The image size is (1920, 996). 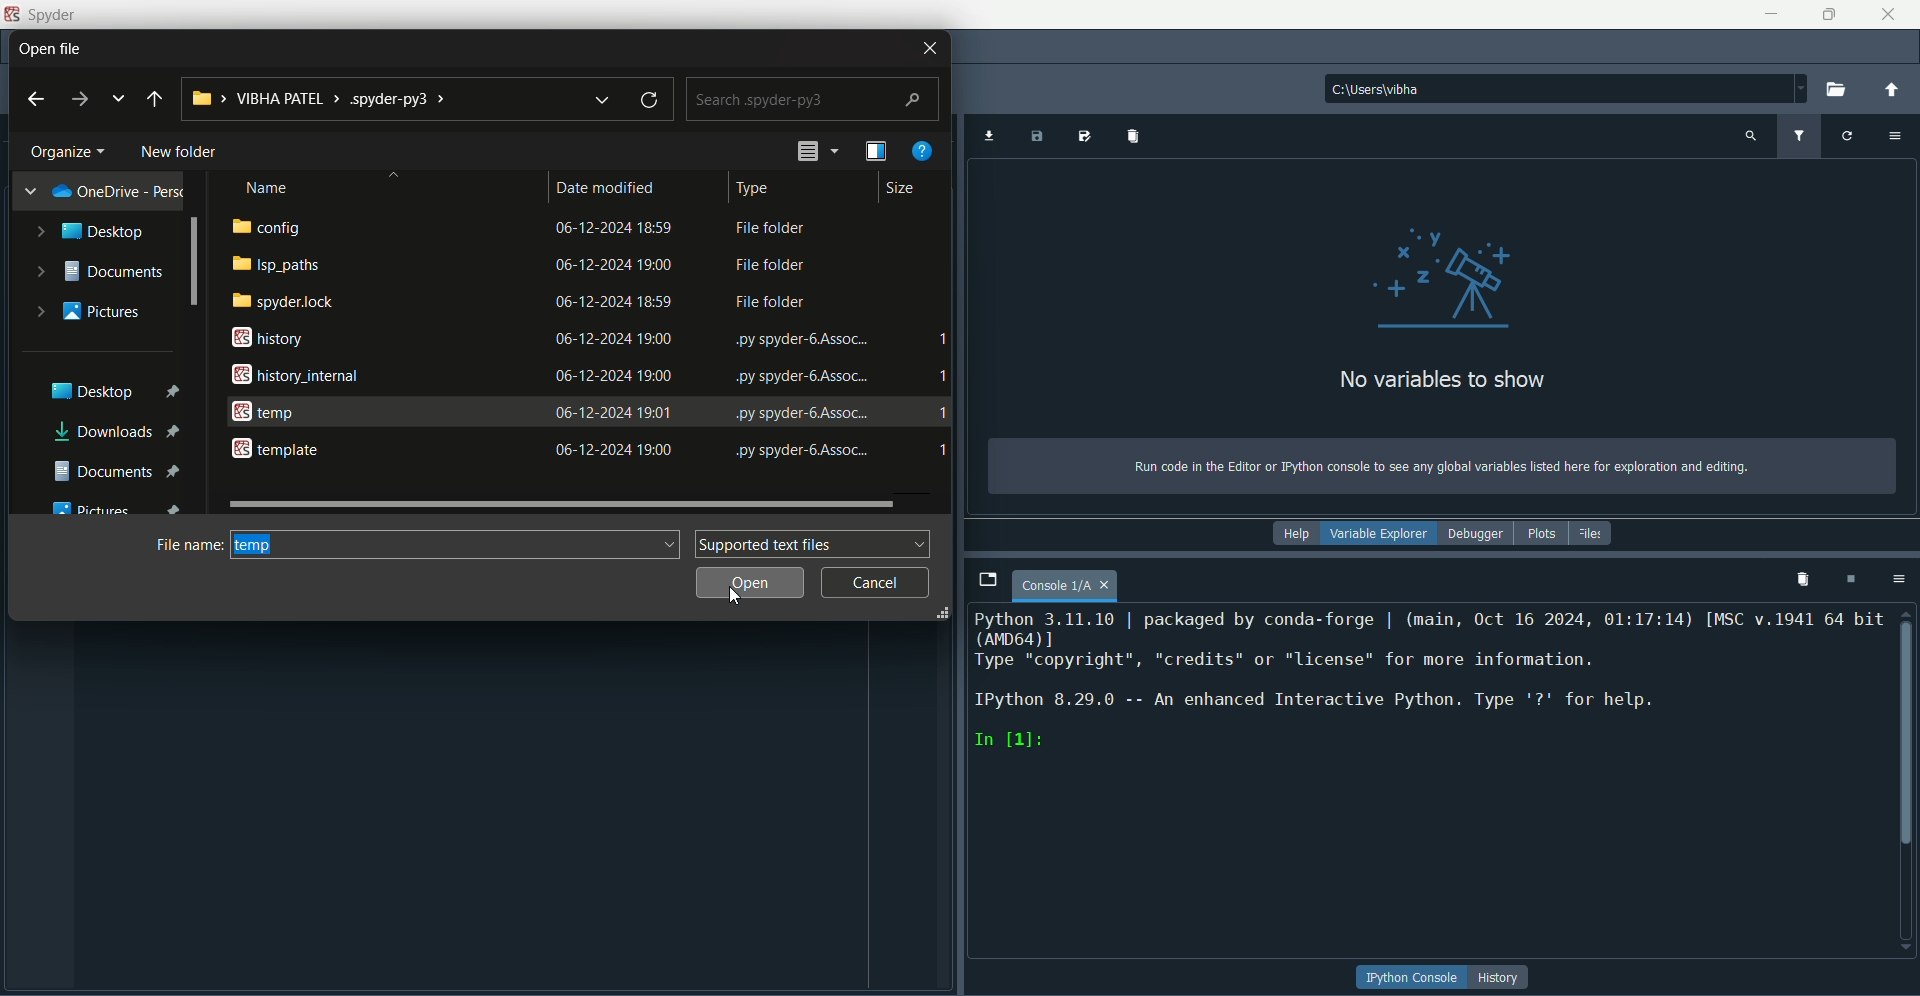 What do you see at coordinates (1799, 135) in the screenshot?
I see `filter variable` at bounding box center [1799, 135].